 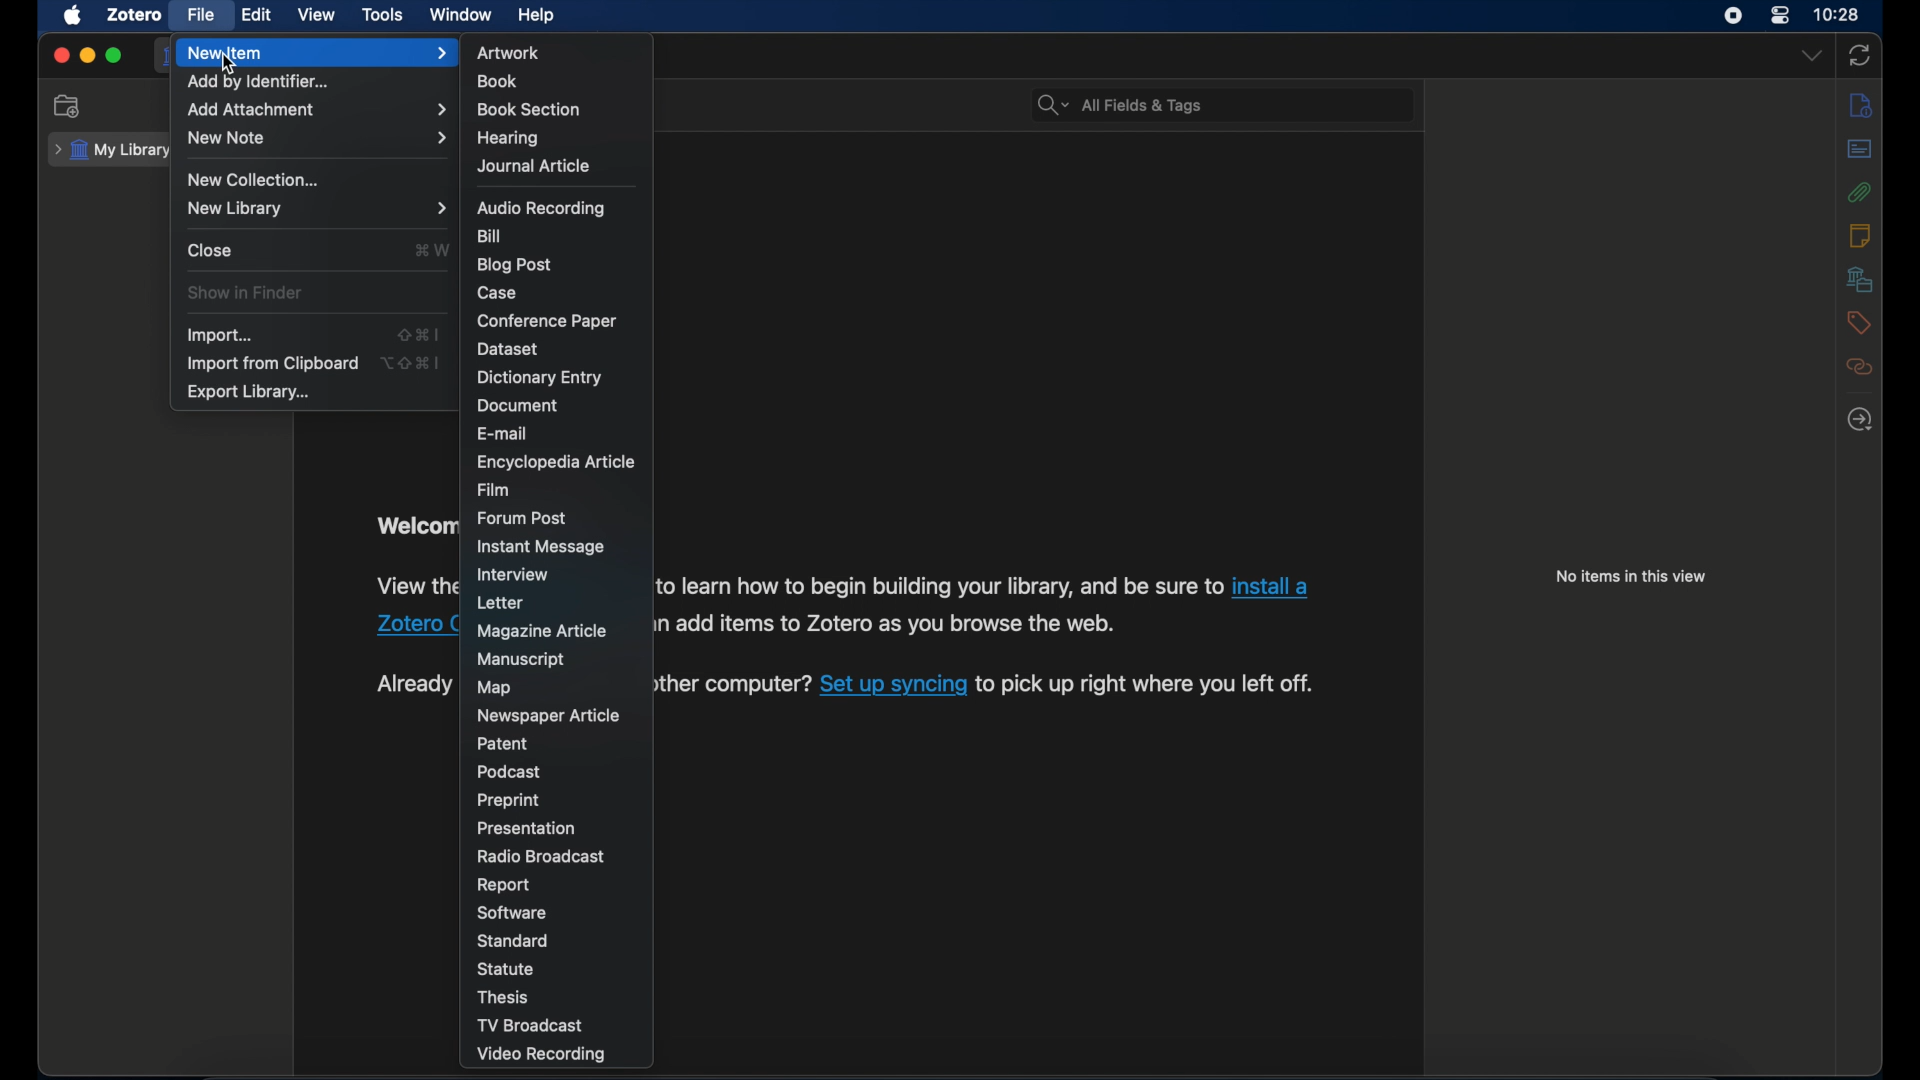 What do you see at coordinates (540, 1055) in the screenshot?
I see `video recording` at bounding box center [540, 1055].